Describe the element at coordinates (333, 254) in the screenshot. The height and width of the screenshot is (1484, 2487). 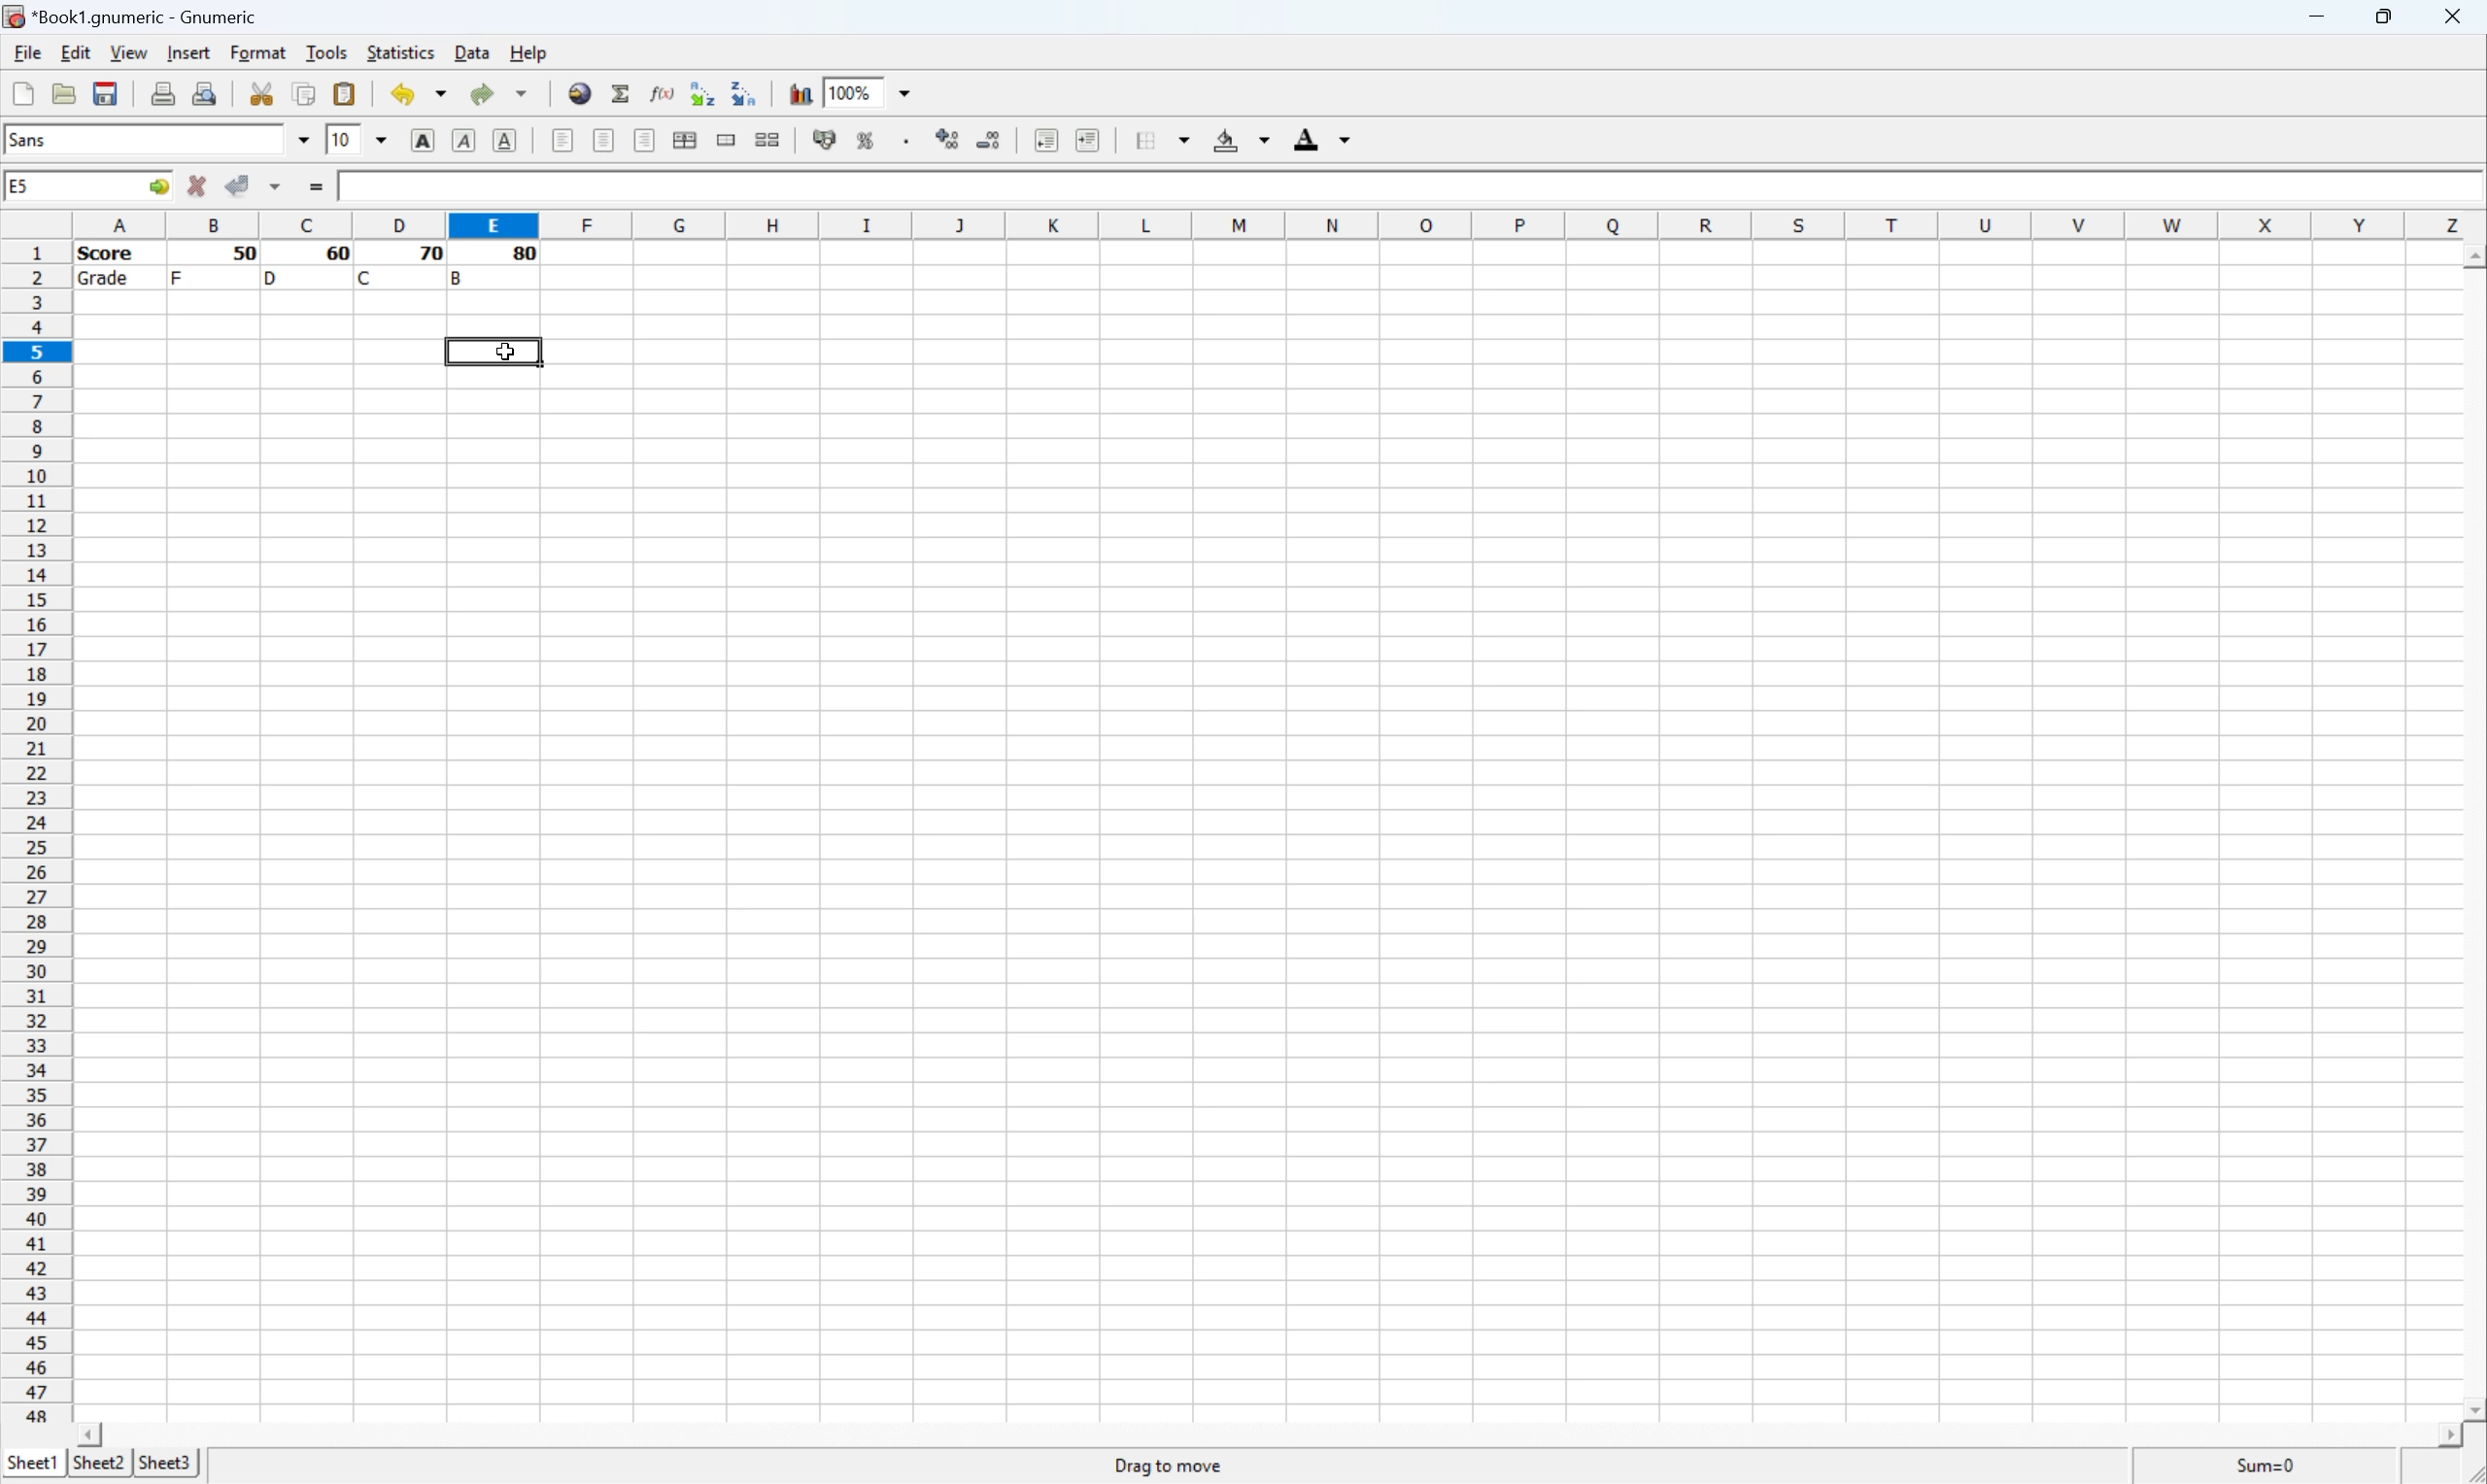
I see `60` at that location.